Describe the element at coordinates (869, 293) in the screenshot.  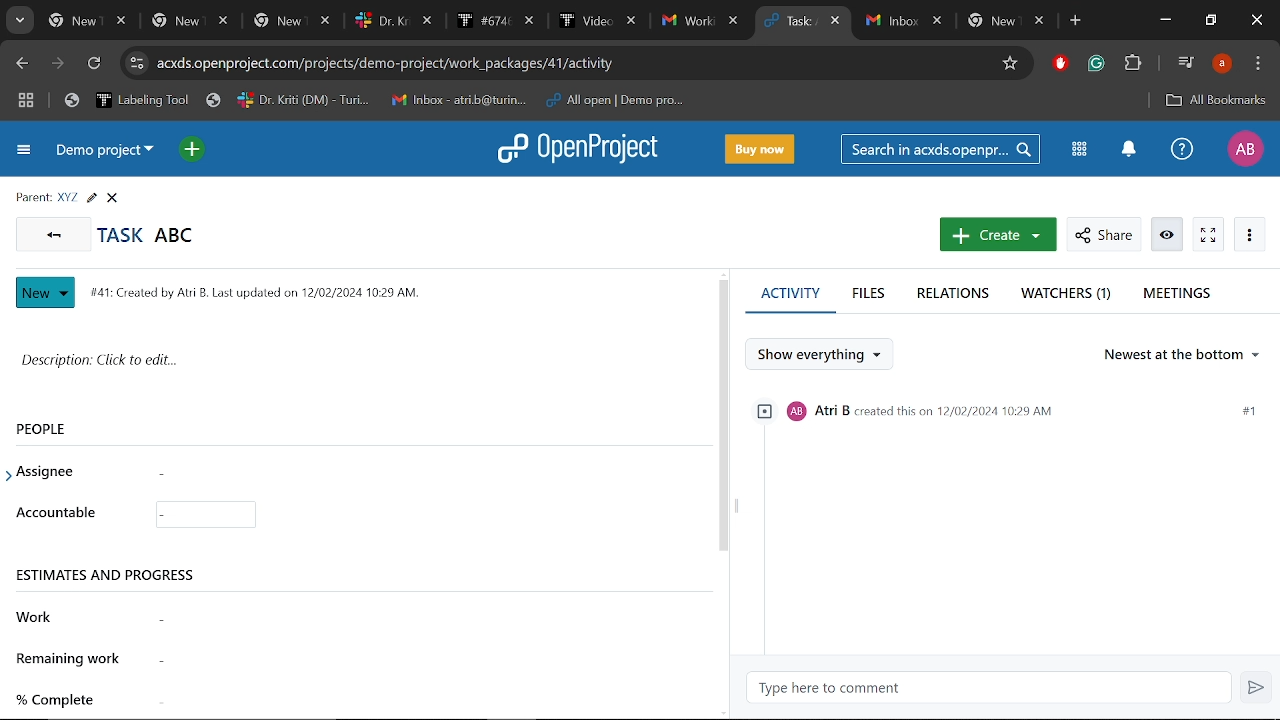
I see `Files` at that location.